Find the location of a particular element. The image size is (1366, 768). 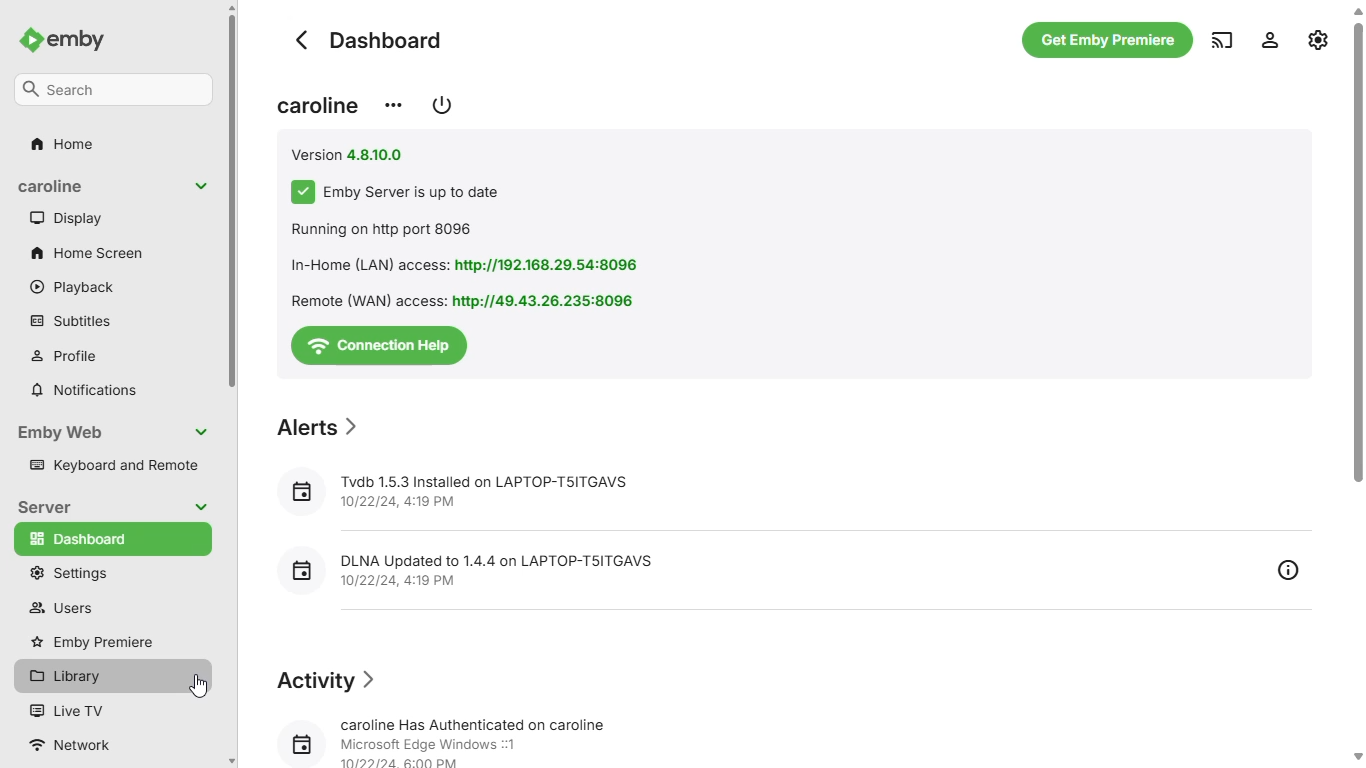

enable checkbox is located at coordinates (304, 192).